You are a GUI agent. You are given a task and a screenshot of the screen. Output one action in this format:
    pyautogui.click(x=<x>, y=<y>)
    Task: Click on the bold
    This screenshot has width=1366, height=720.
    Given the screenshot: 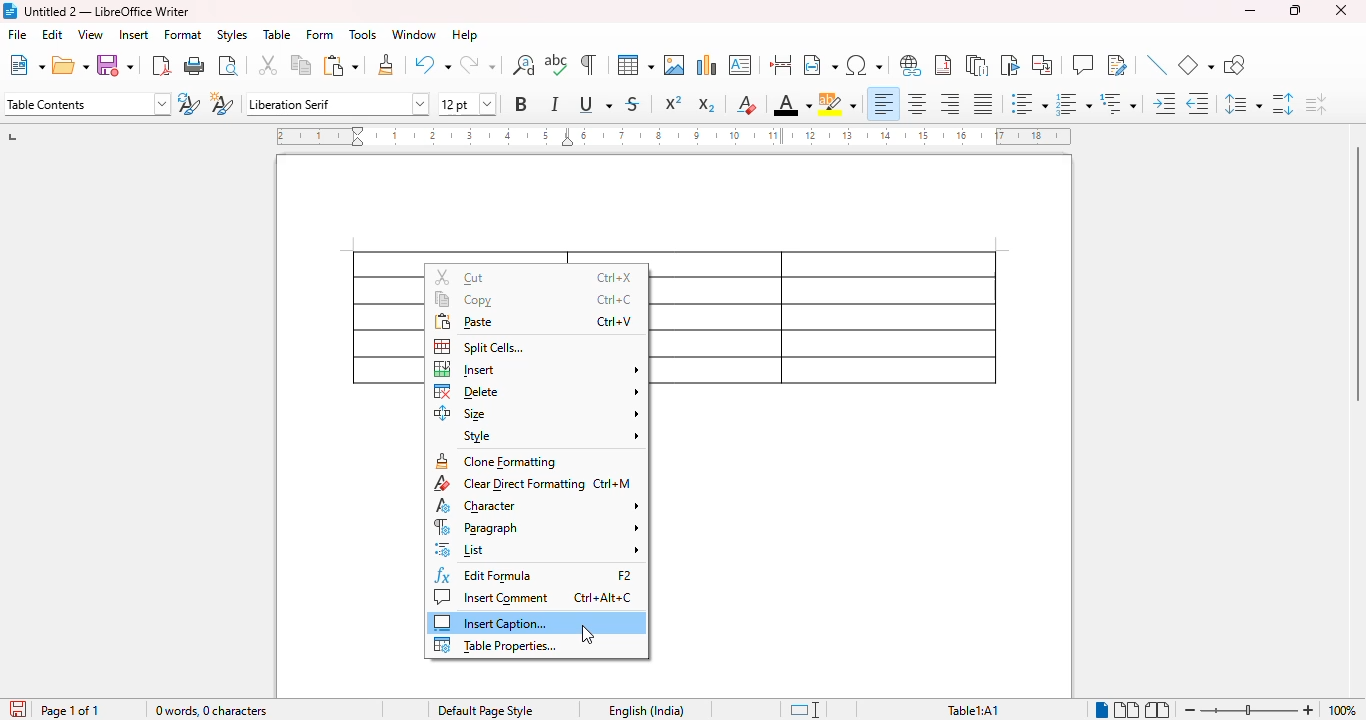 What is the action you would take?
    pyautogui.click(x=522, y=104)
    